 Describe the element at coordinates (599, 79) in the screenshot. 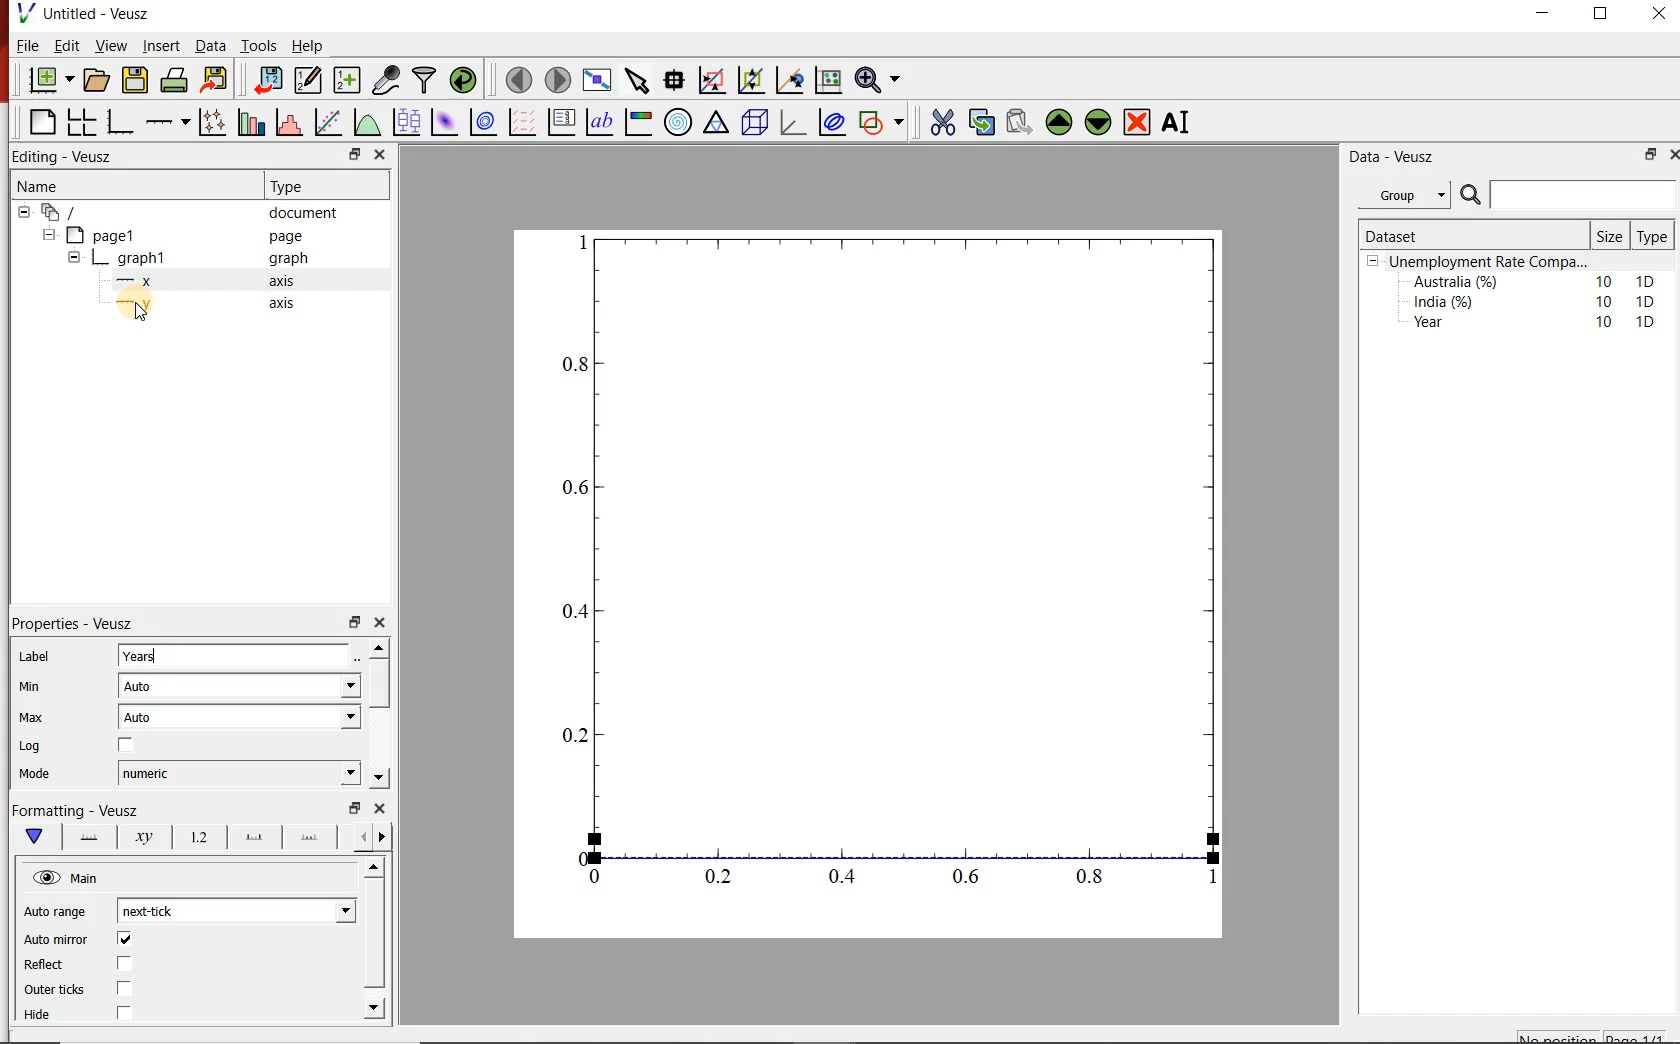

I see `view plot on full screen` at that location.